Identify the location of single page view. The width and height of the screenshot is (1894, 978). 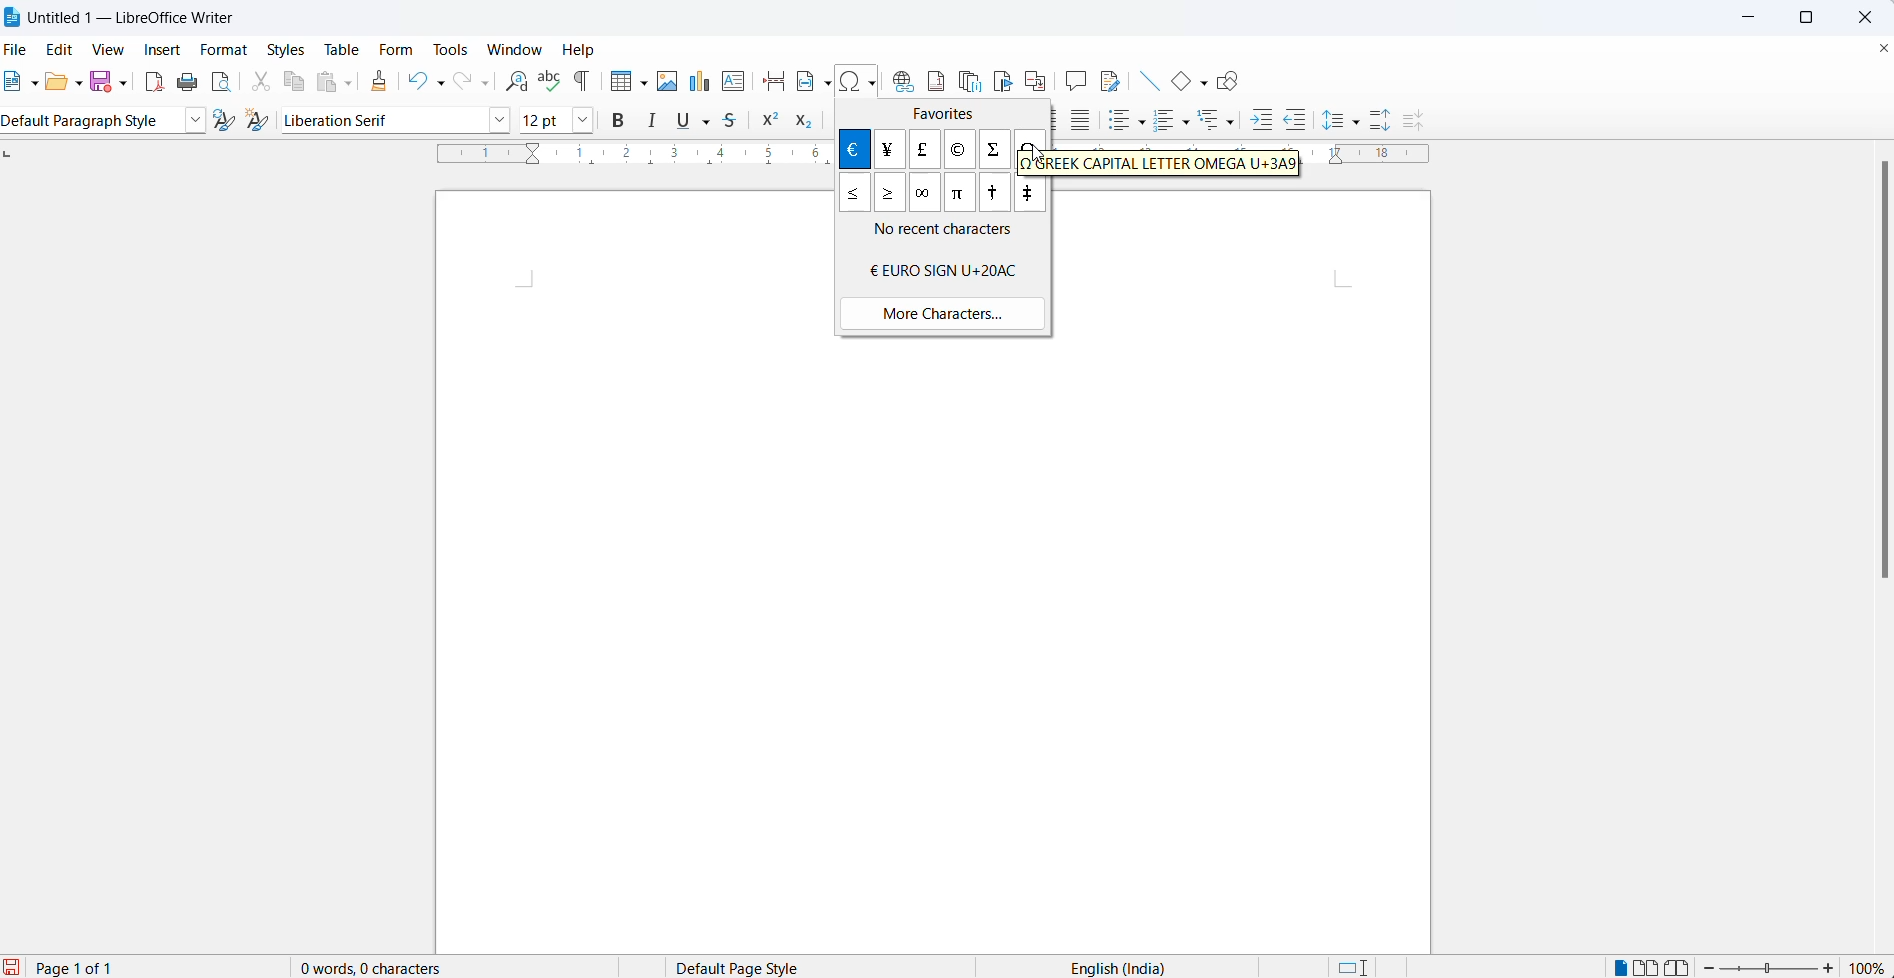
(1621, 965).